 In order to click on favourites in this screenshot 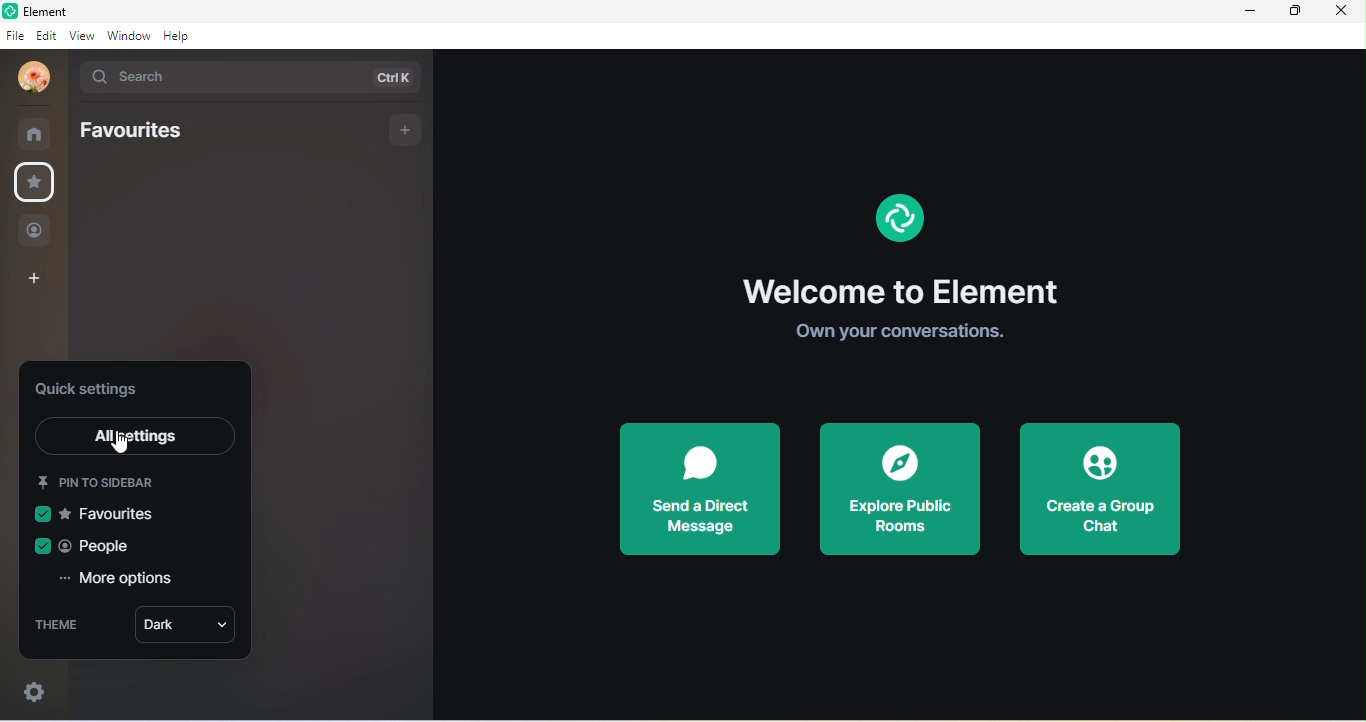, I will do `click(100, 514)`.